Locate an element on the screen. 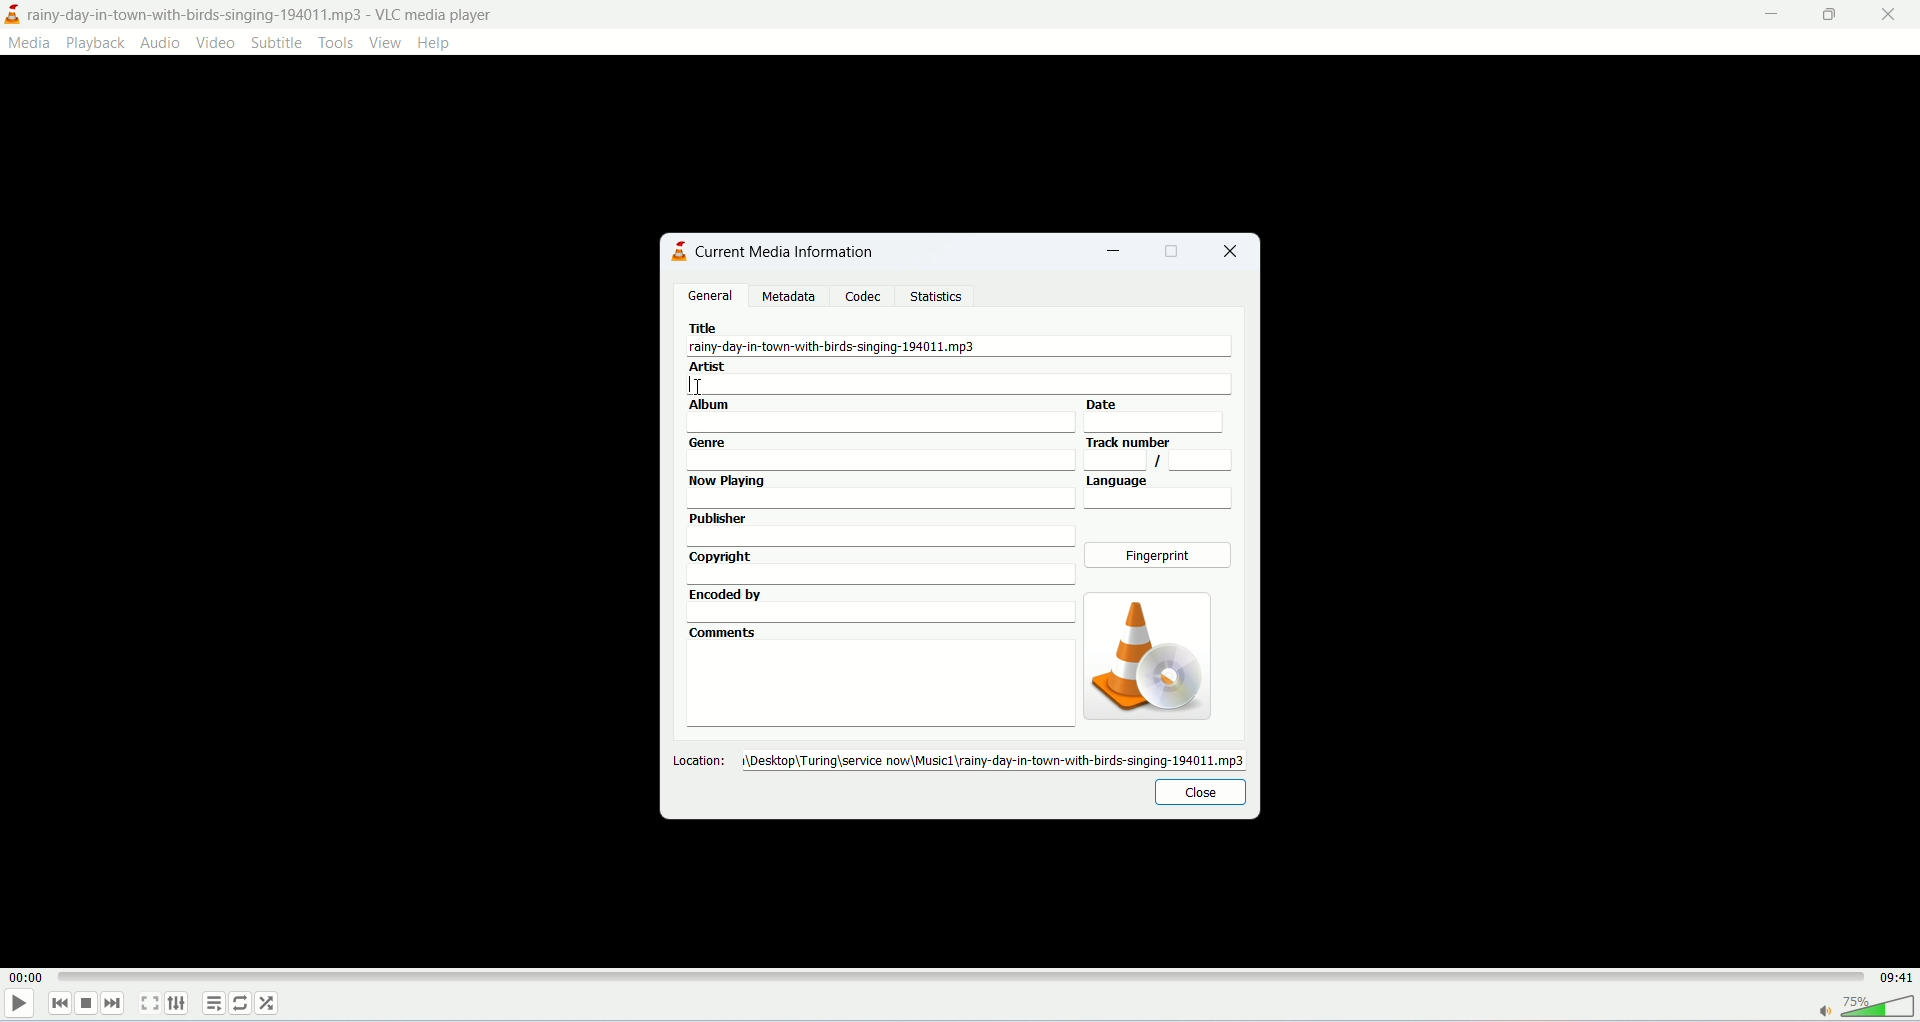 The height and width of the screenshot is (1022, 1920). video is located at coordinates (217, 43).